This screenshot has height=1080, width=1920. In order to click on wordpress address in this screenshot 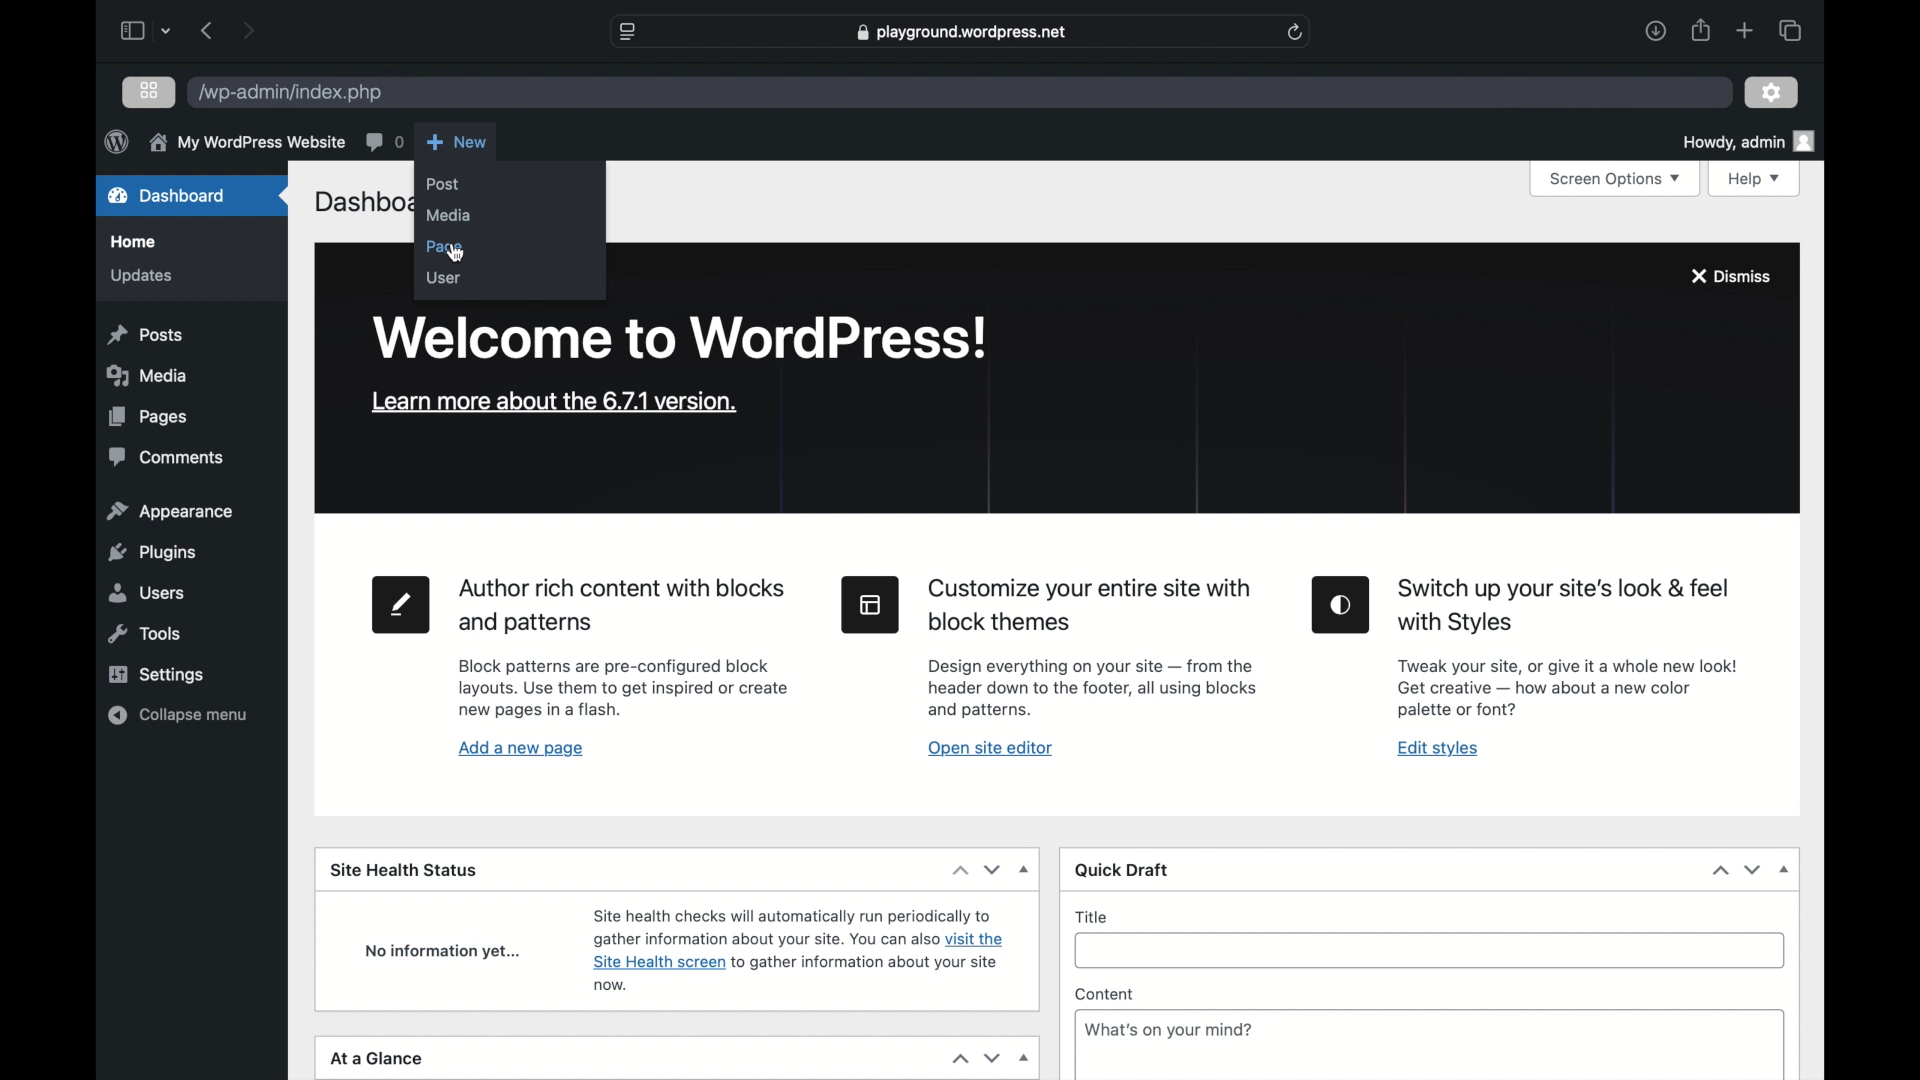, I will do `click(287, 94)`.